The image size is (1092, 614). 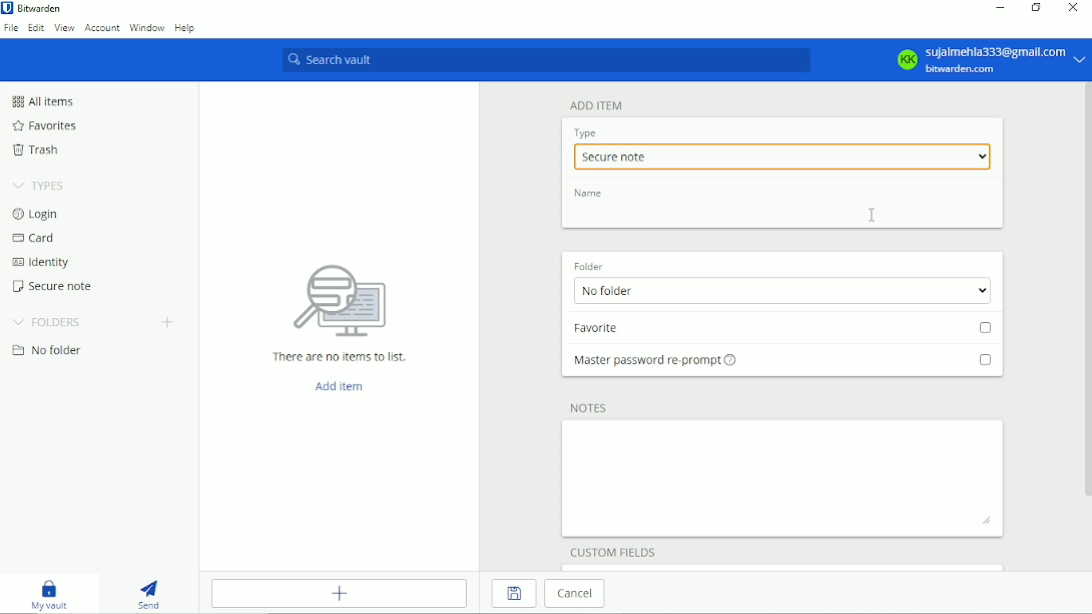 I want to click on Custom filelds, so click(x=614, y=550).